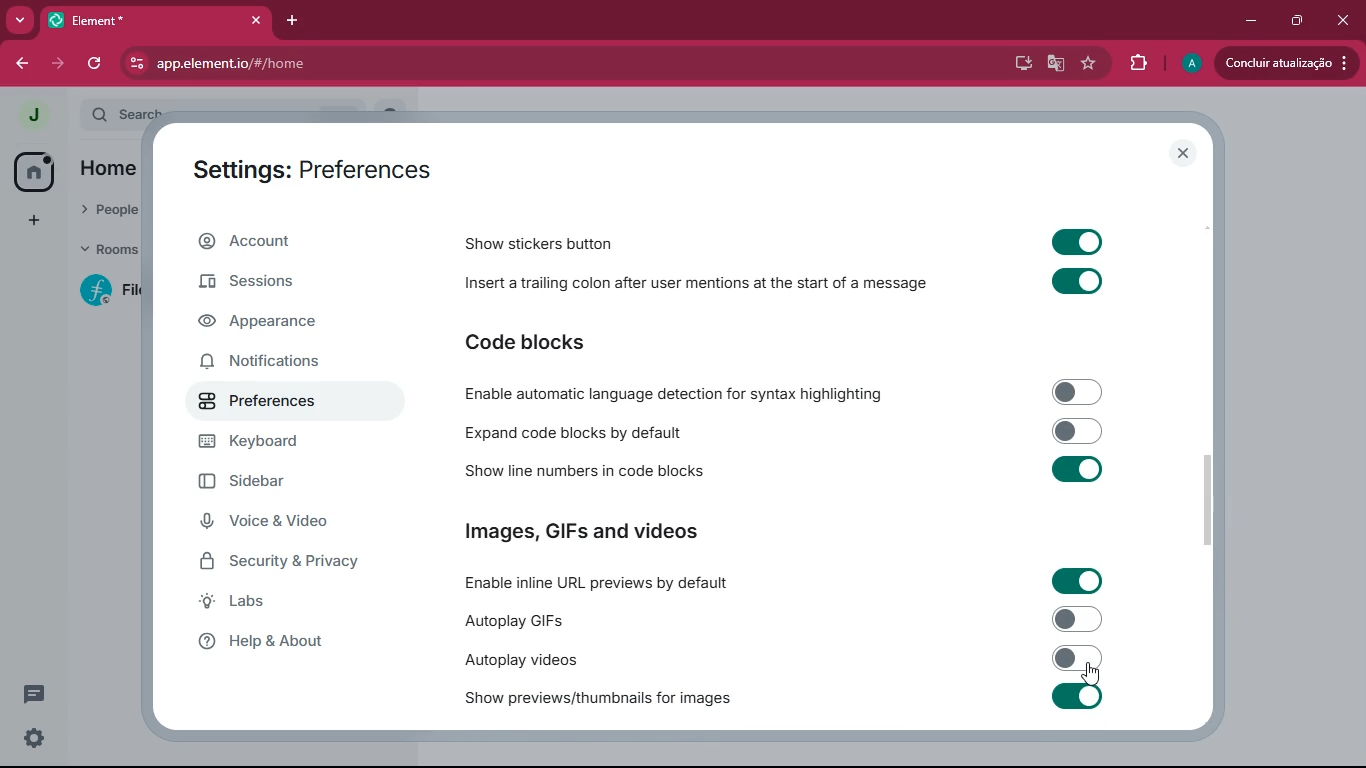  Describe the element at coordinates (296, 566) in the screenshot. I see `security` at that location.